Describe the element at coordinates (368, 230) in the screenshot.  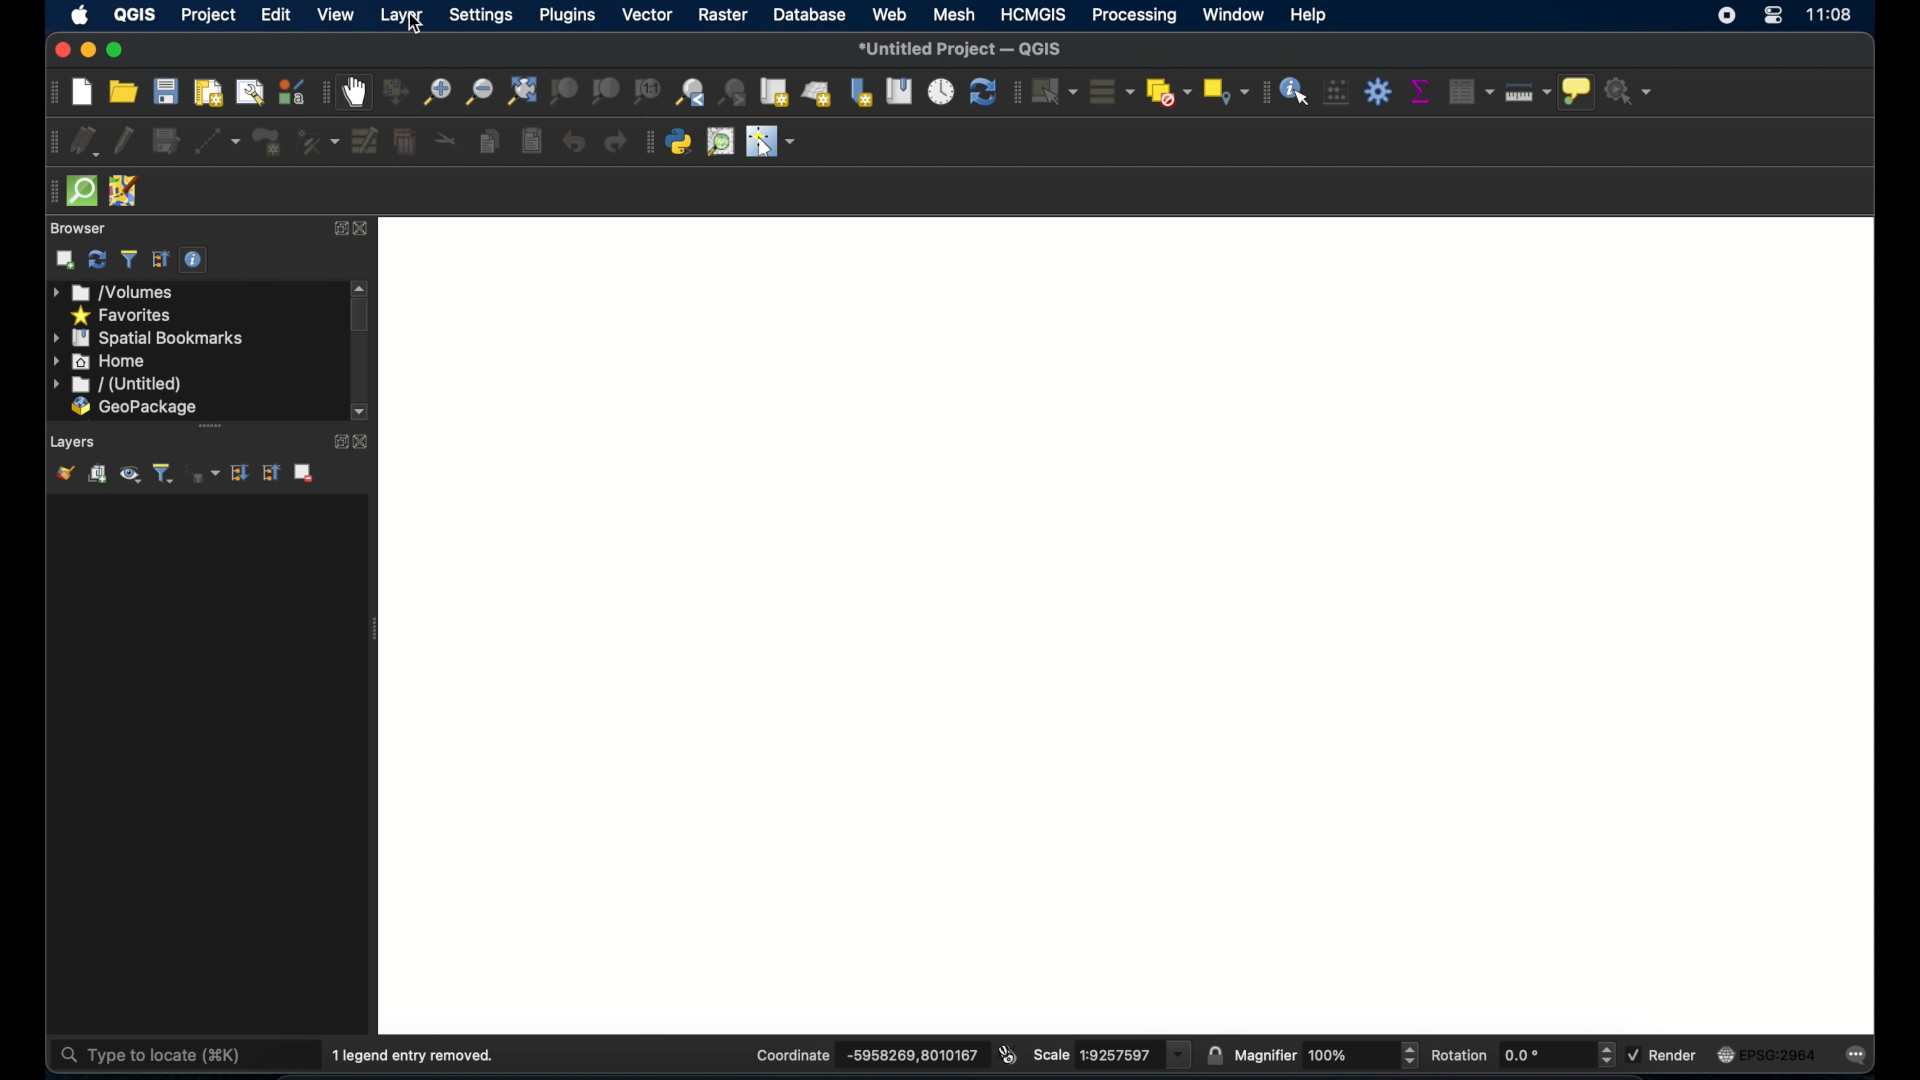
I see `close` at that location.